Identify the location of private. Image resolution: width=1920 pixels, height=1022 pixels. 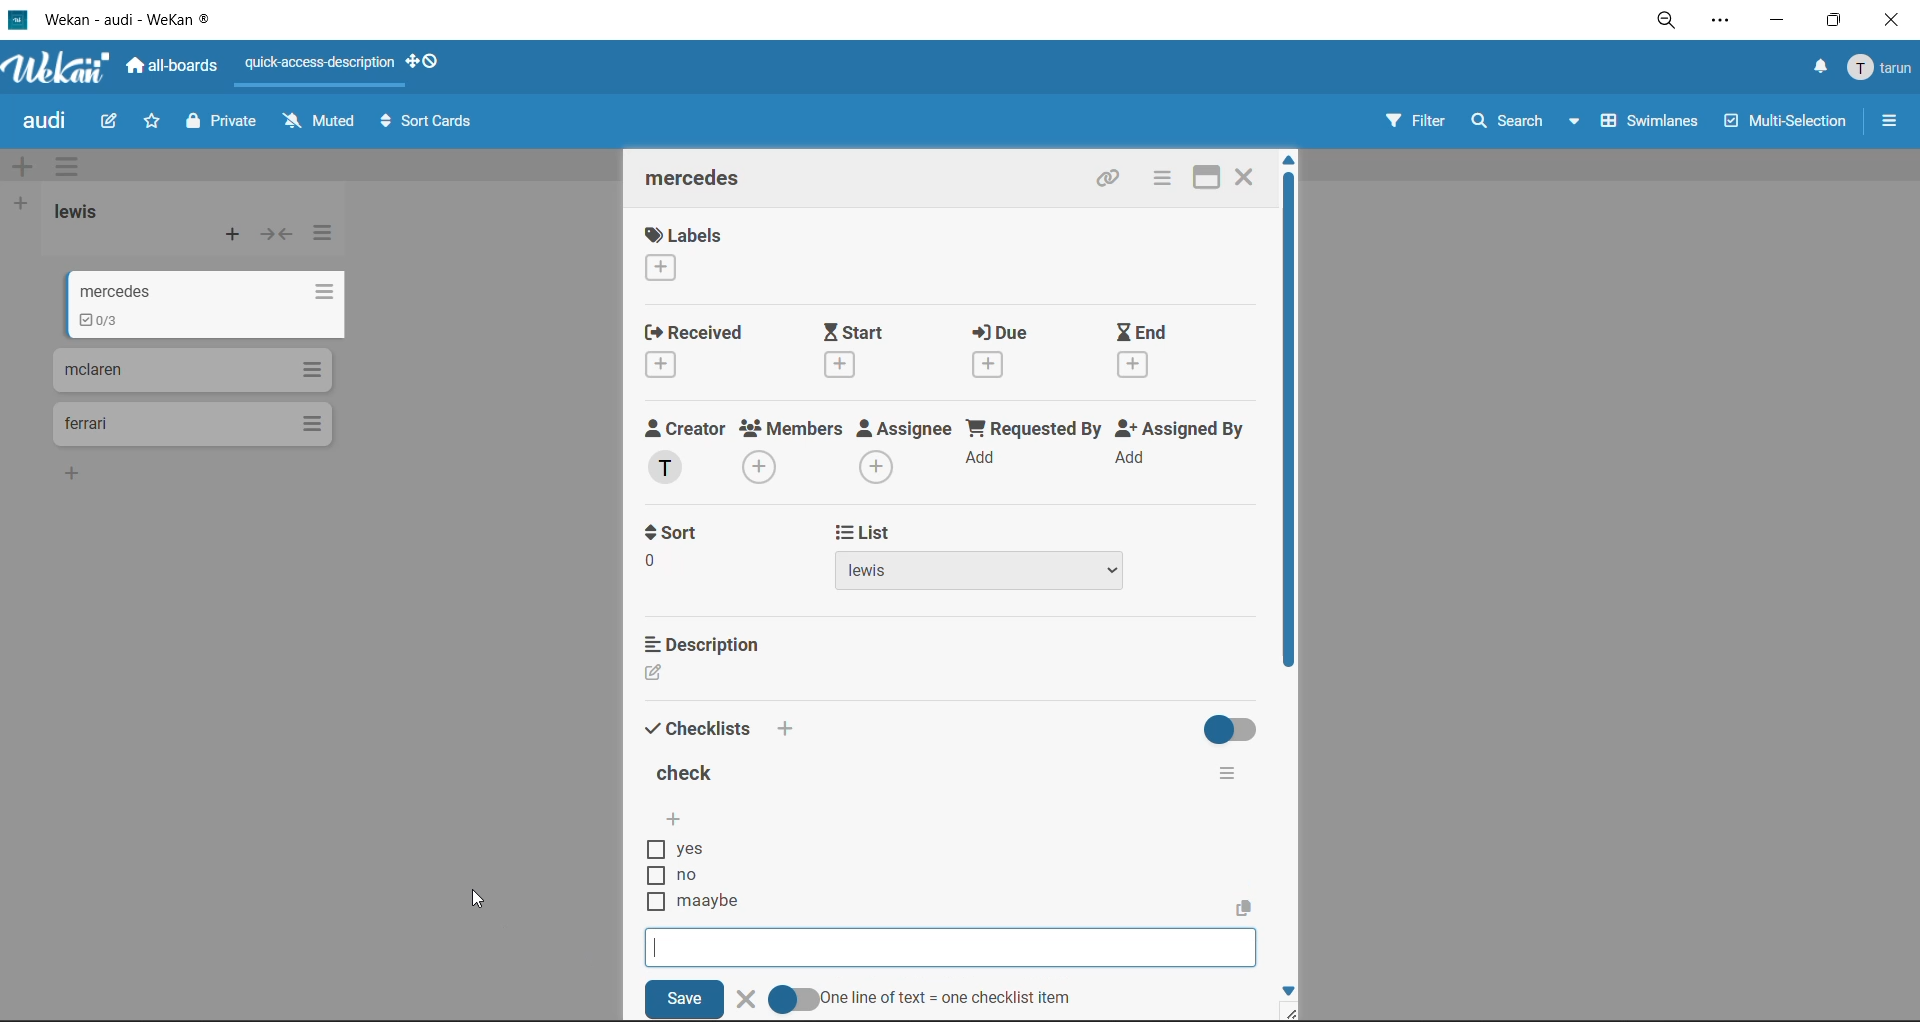
(227, 123).